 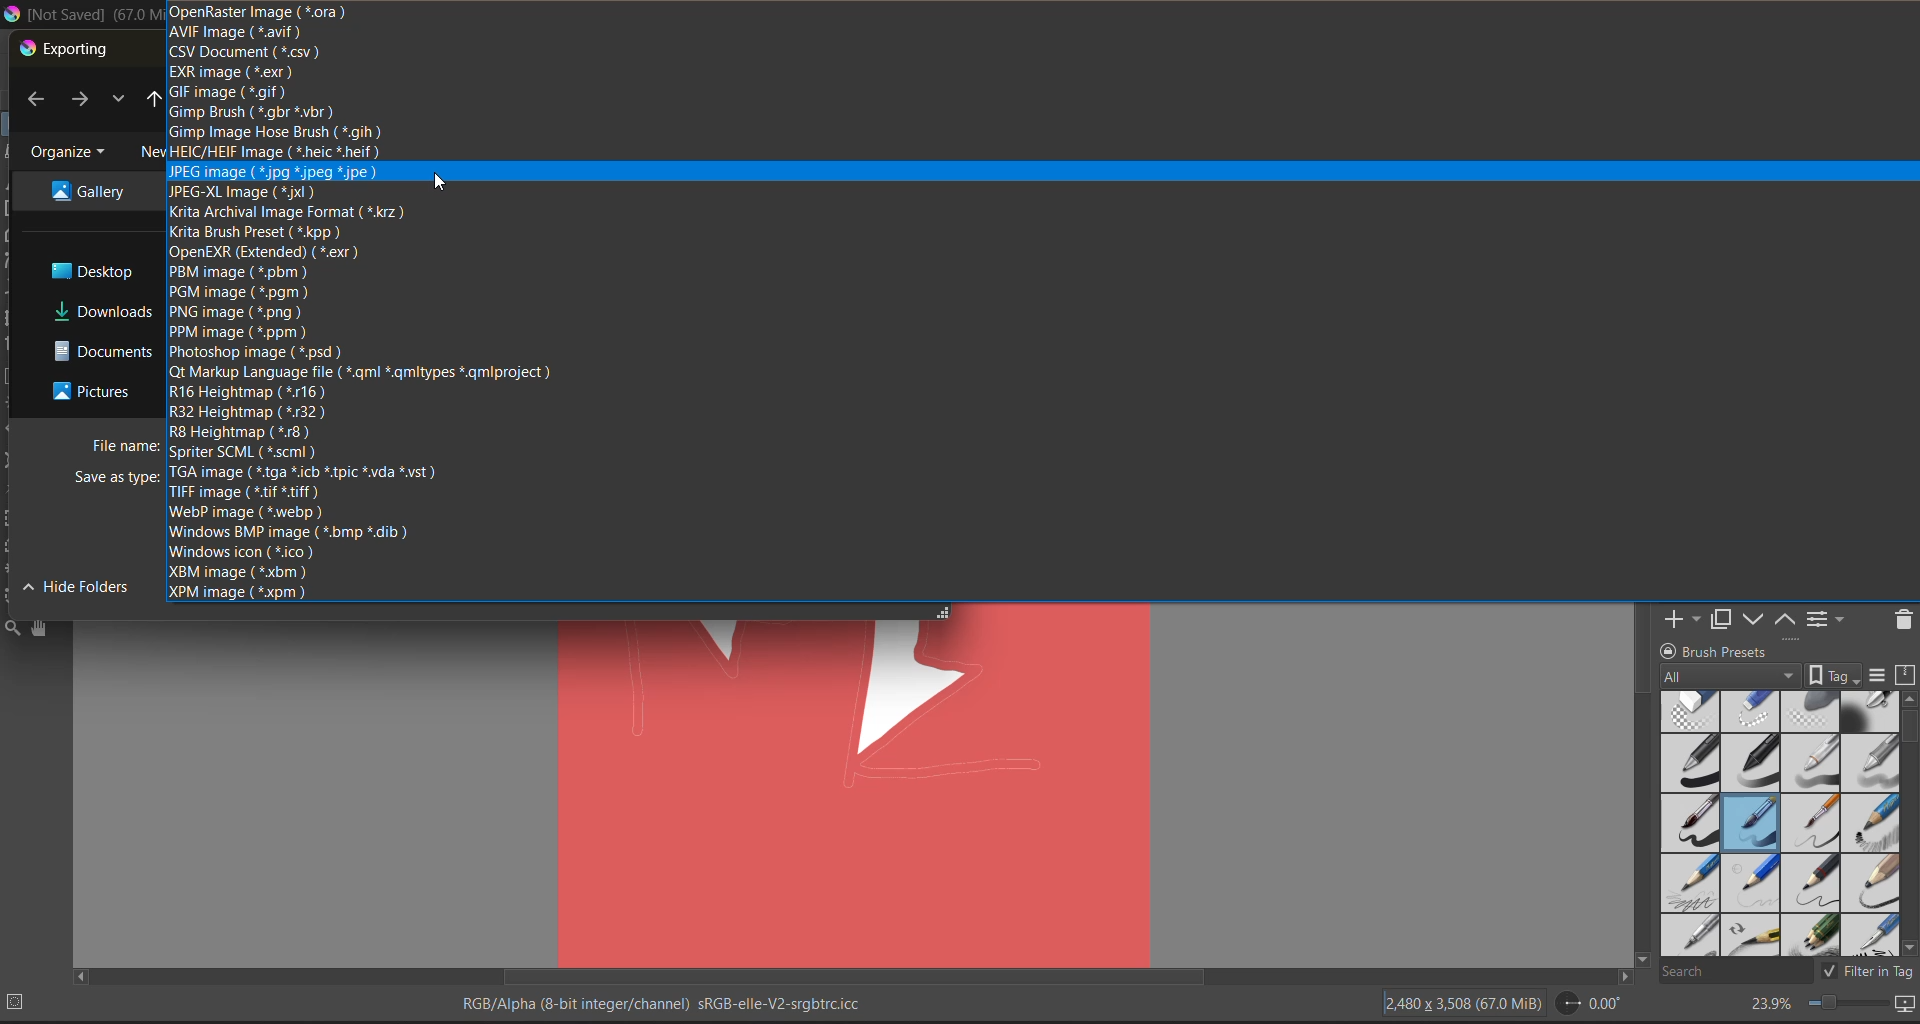 What do you see at coordinates (255, 232) in the screenshot?
I see `krita brush preset` at bounding box center [255, 232].